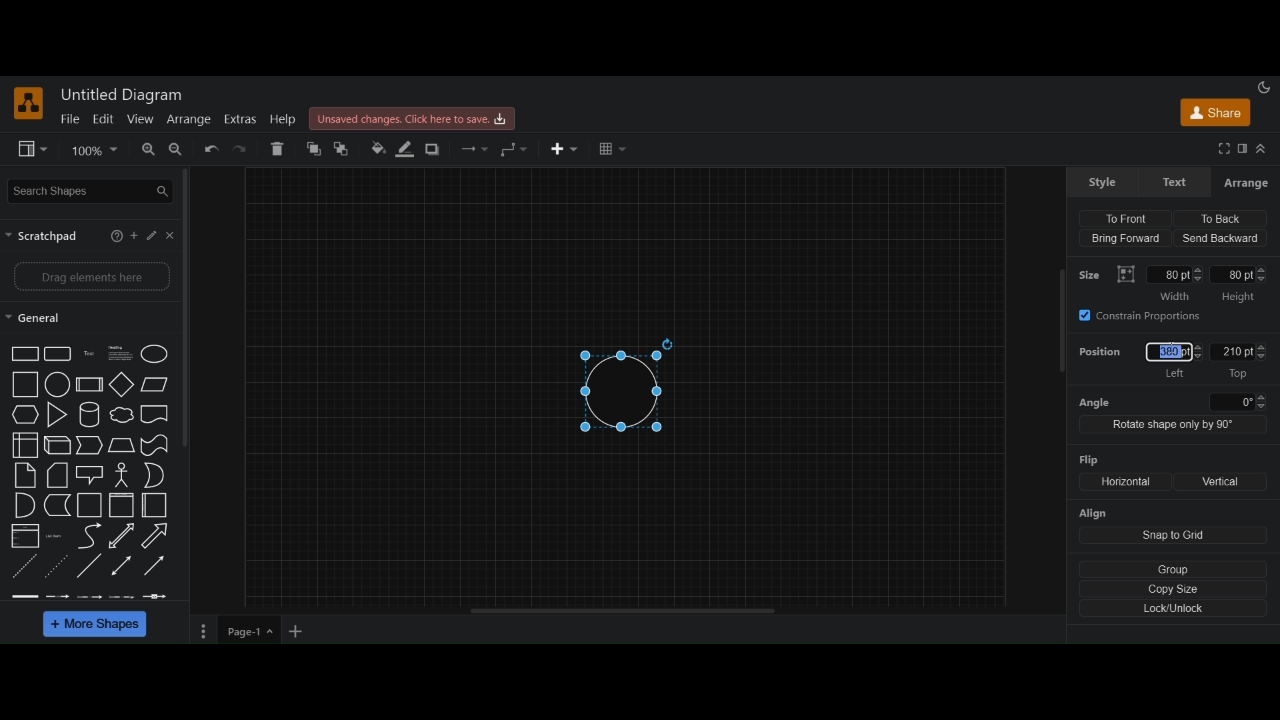 Image resolution: width=1280 pixels, height=720 pixels. Describe the element at coordinates (57, 536) in the screenshot. I see `text` at that location.